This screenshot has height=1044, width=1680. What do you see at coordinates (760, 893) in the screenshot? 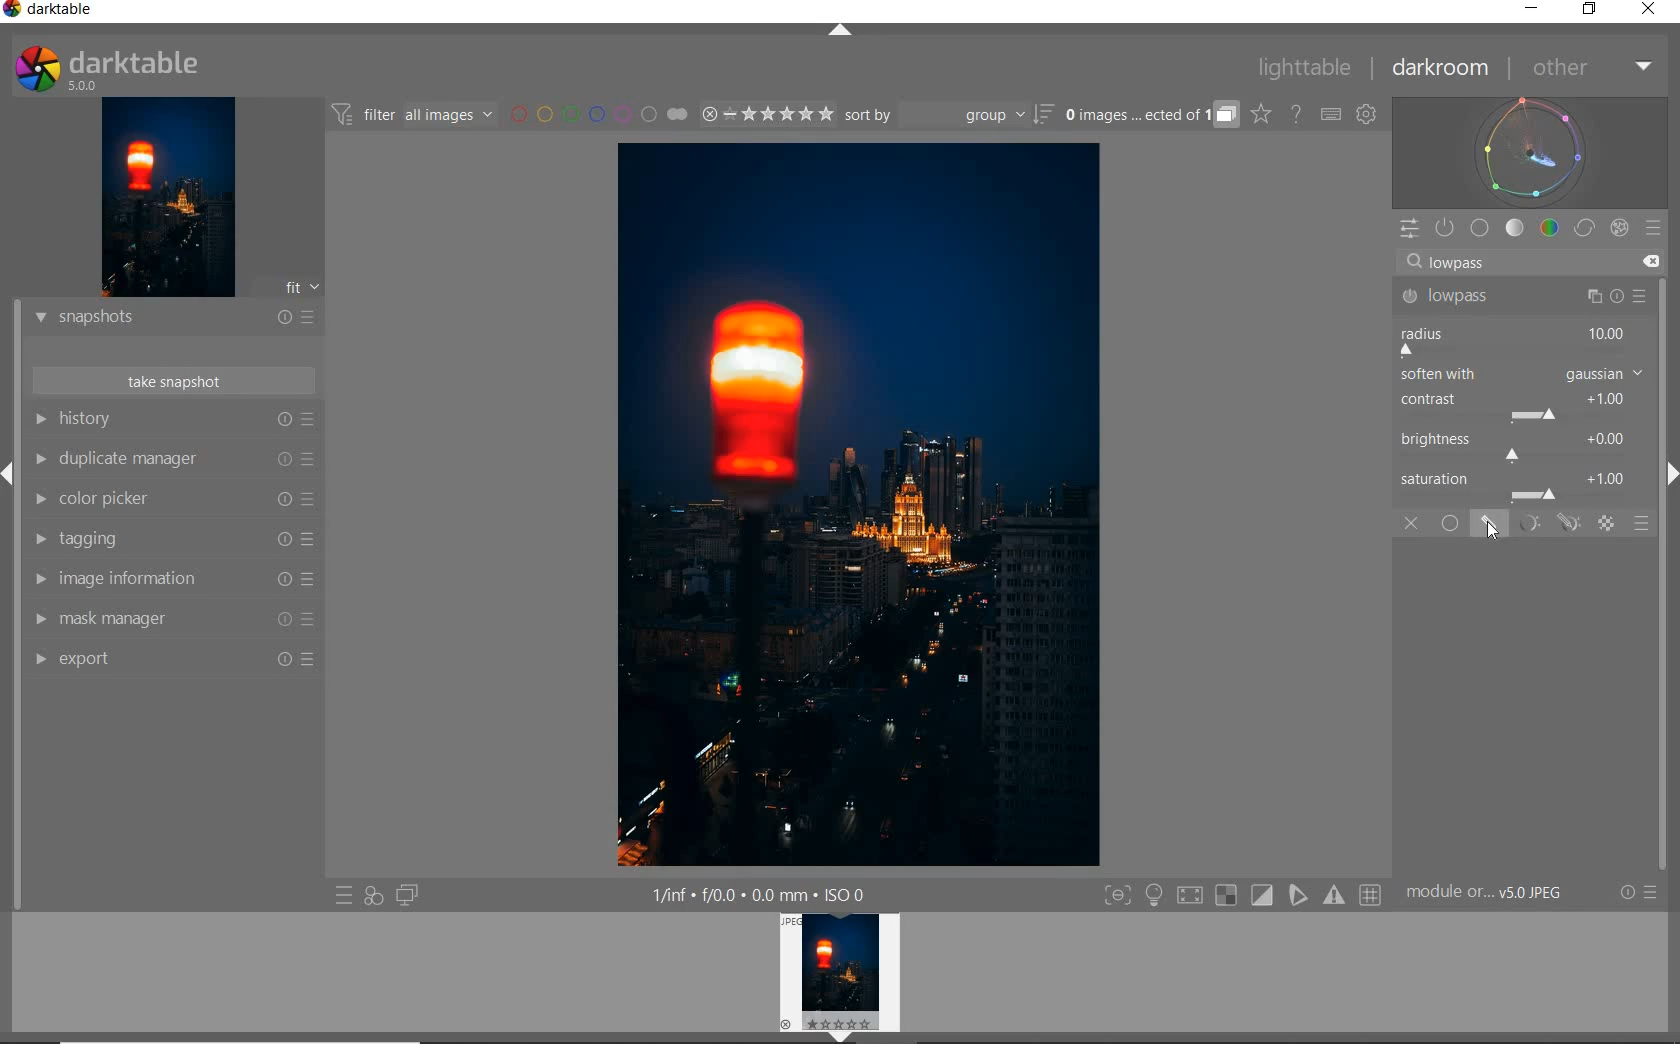
I see `DISPLAYED GUI INFO` at bounding box center [760, 893].